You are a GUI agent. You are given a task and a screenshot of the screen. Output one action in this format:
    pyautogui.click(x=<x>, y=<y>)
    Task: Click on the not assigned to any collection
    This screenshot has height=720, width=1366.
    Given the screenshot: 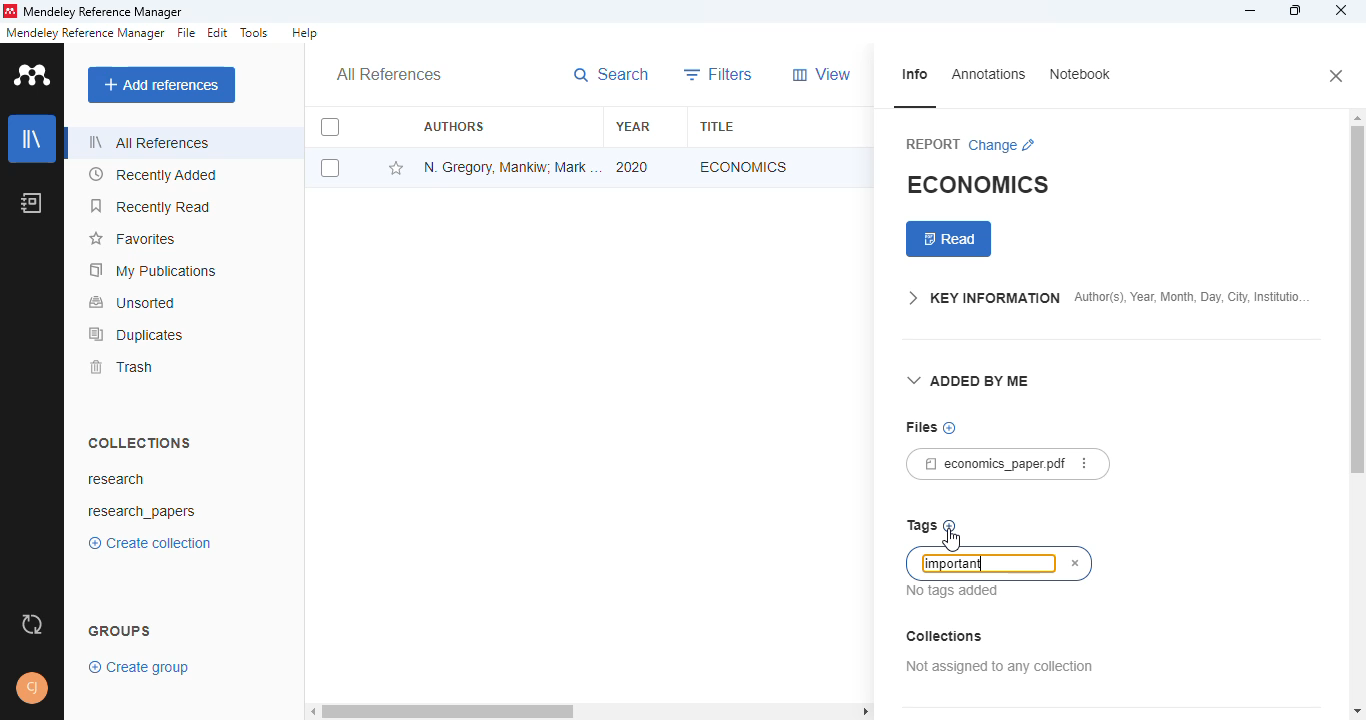 What is the action you would take?
    pyautogui.click(x=1000, y=666)
    